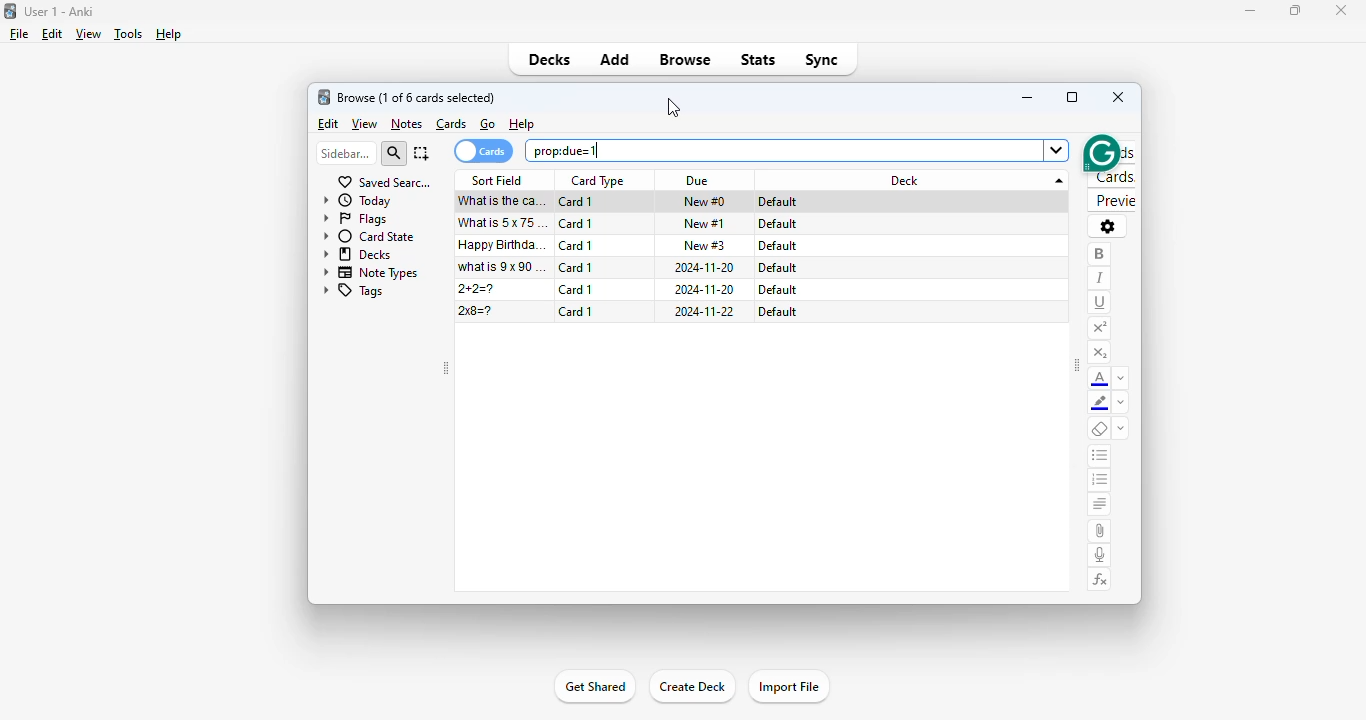 This screenshot has width=1366, height=720. Describe the element at coordinates (1100, 481) in the screenshot. I see `ordered list` at that location.